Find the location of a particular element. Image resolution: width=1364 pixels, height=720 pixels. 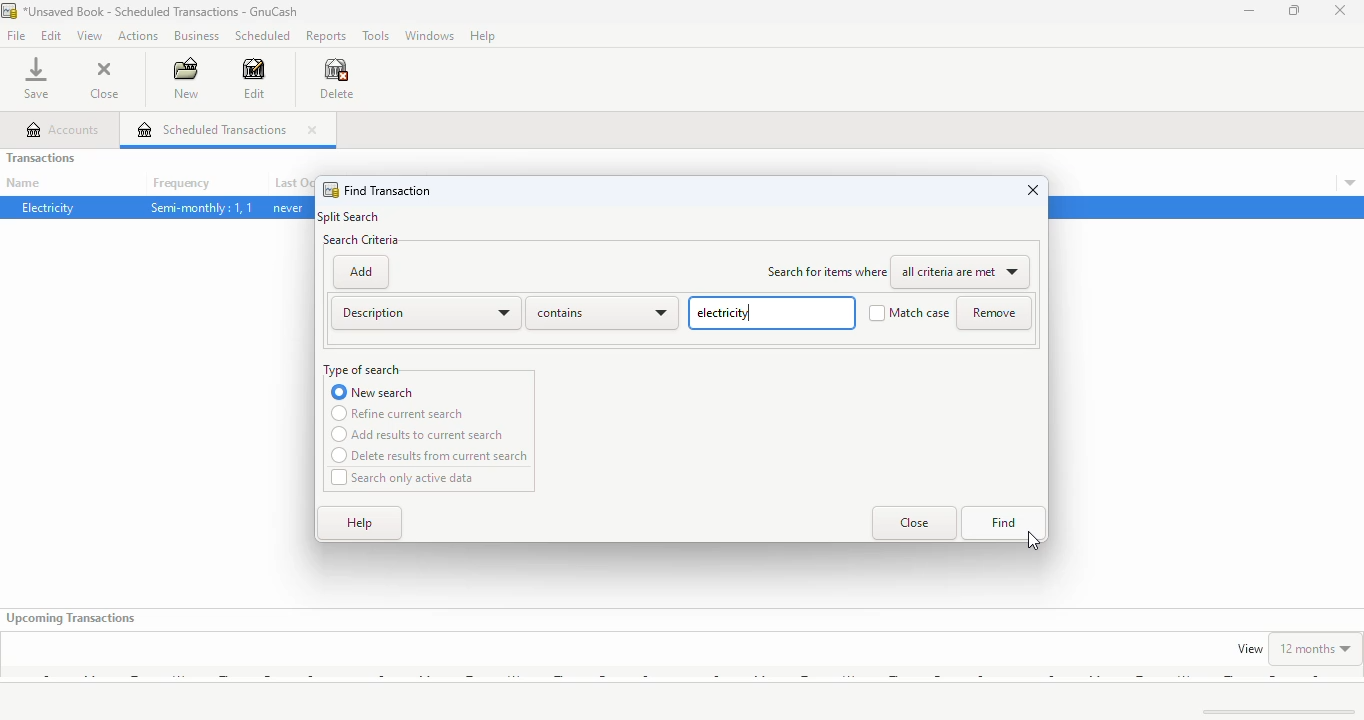

close is located at coordinates (106, 81).